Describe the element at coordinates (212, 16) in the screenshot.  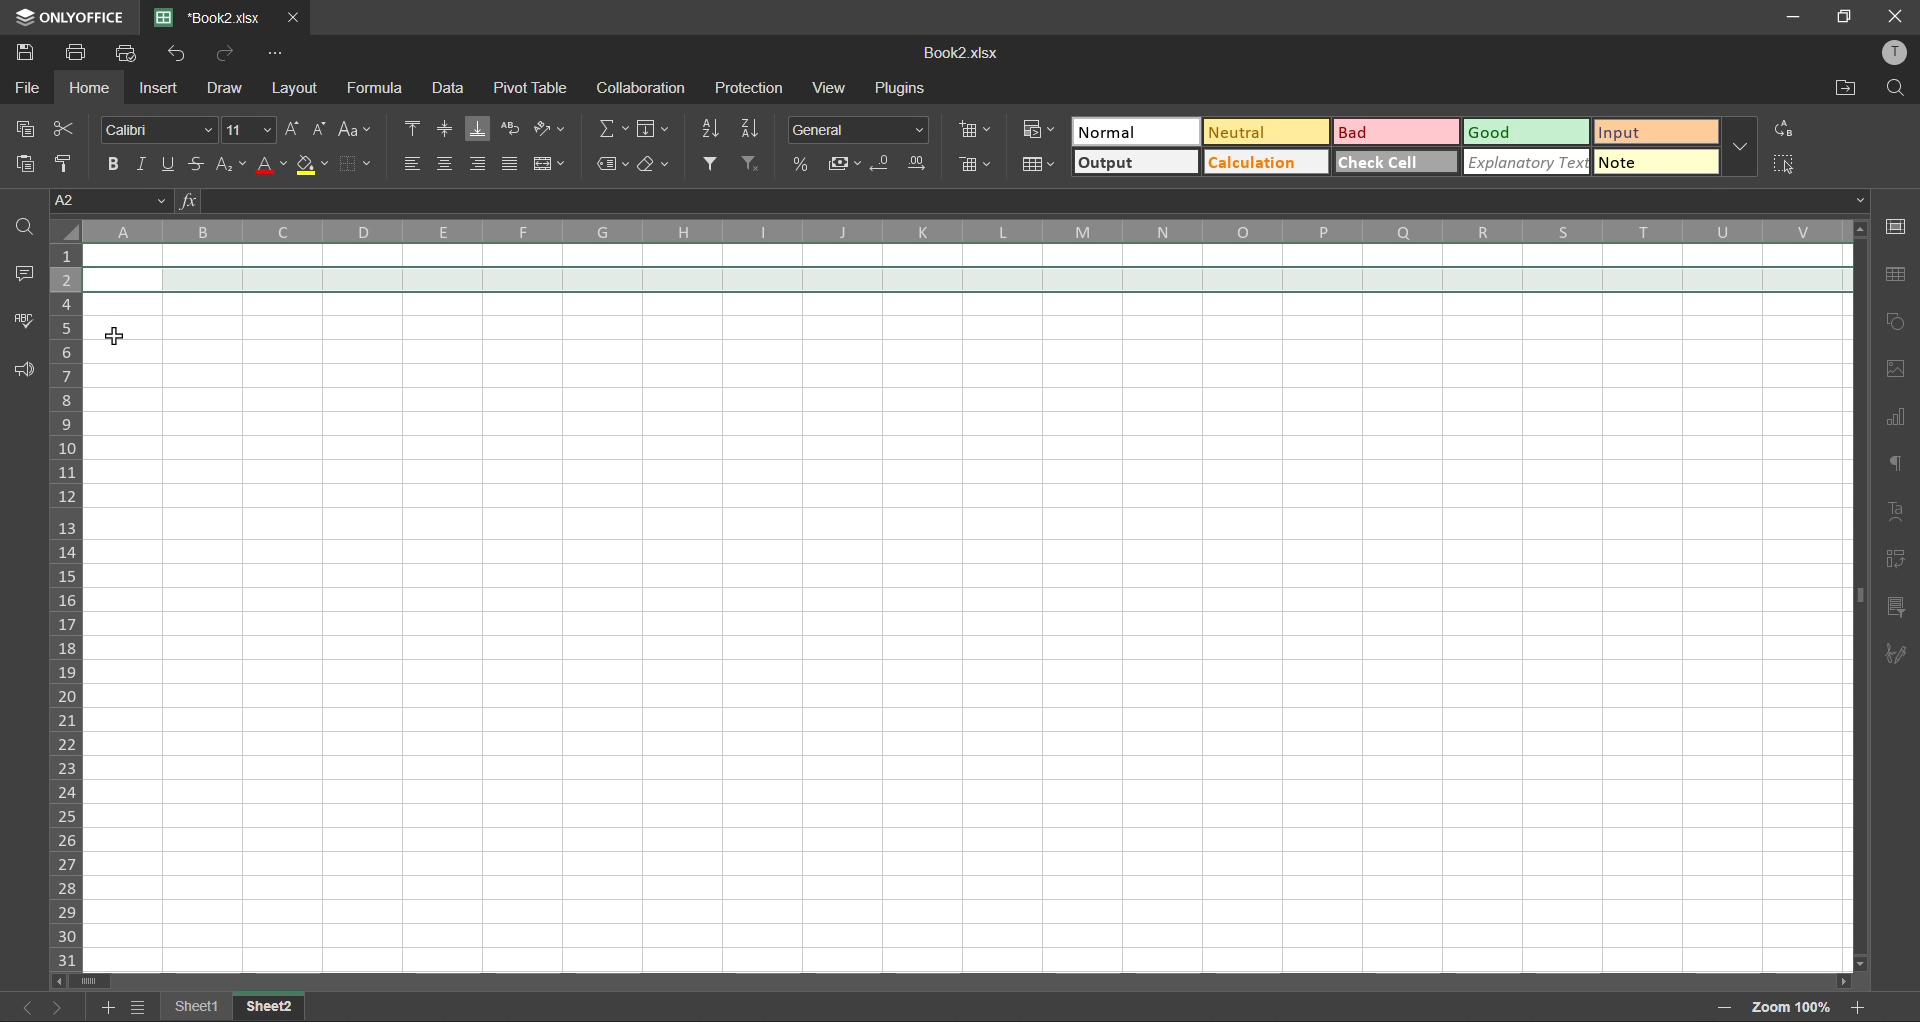
I see `Book2.xlsx` at that location.